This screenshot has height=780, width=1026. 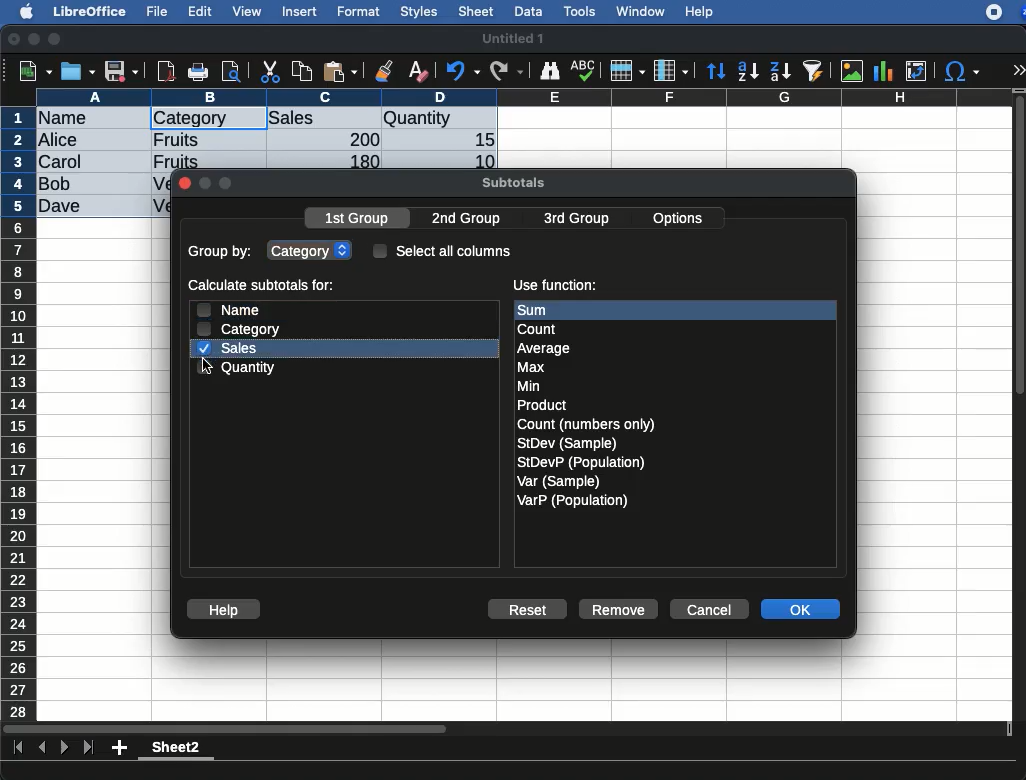 What do you see at coordinates (1018, 70) in the screenshot?
I see `expand` at bounding box center [1018, 70].